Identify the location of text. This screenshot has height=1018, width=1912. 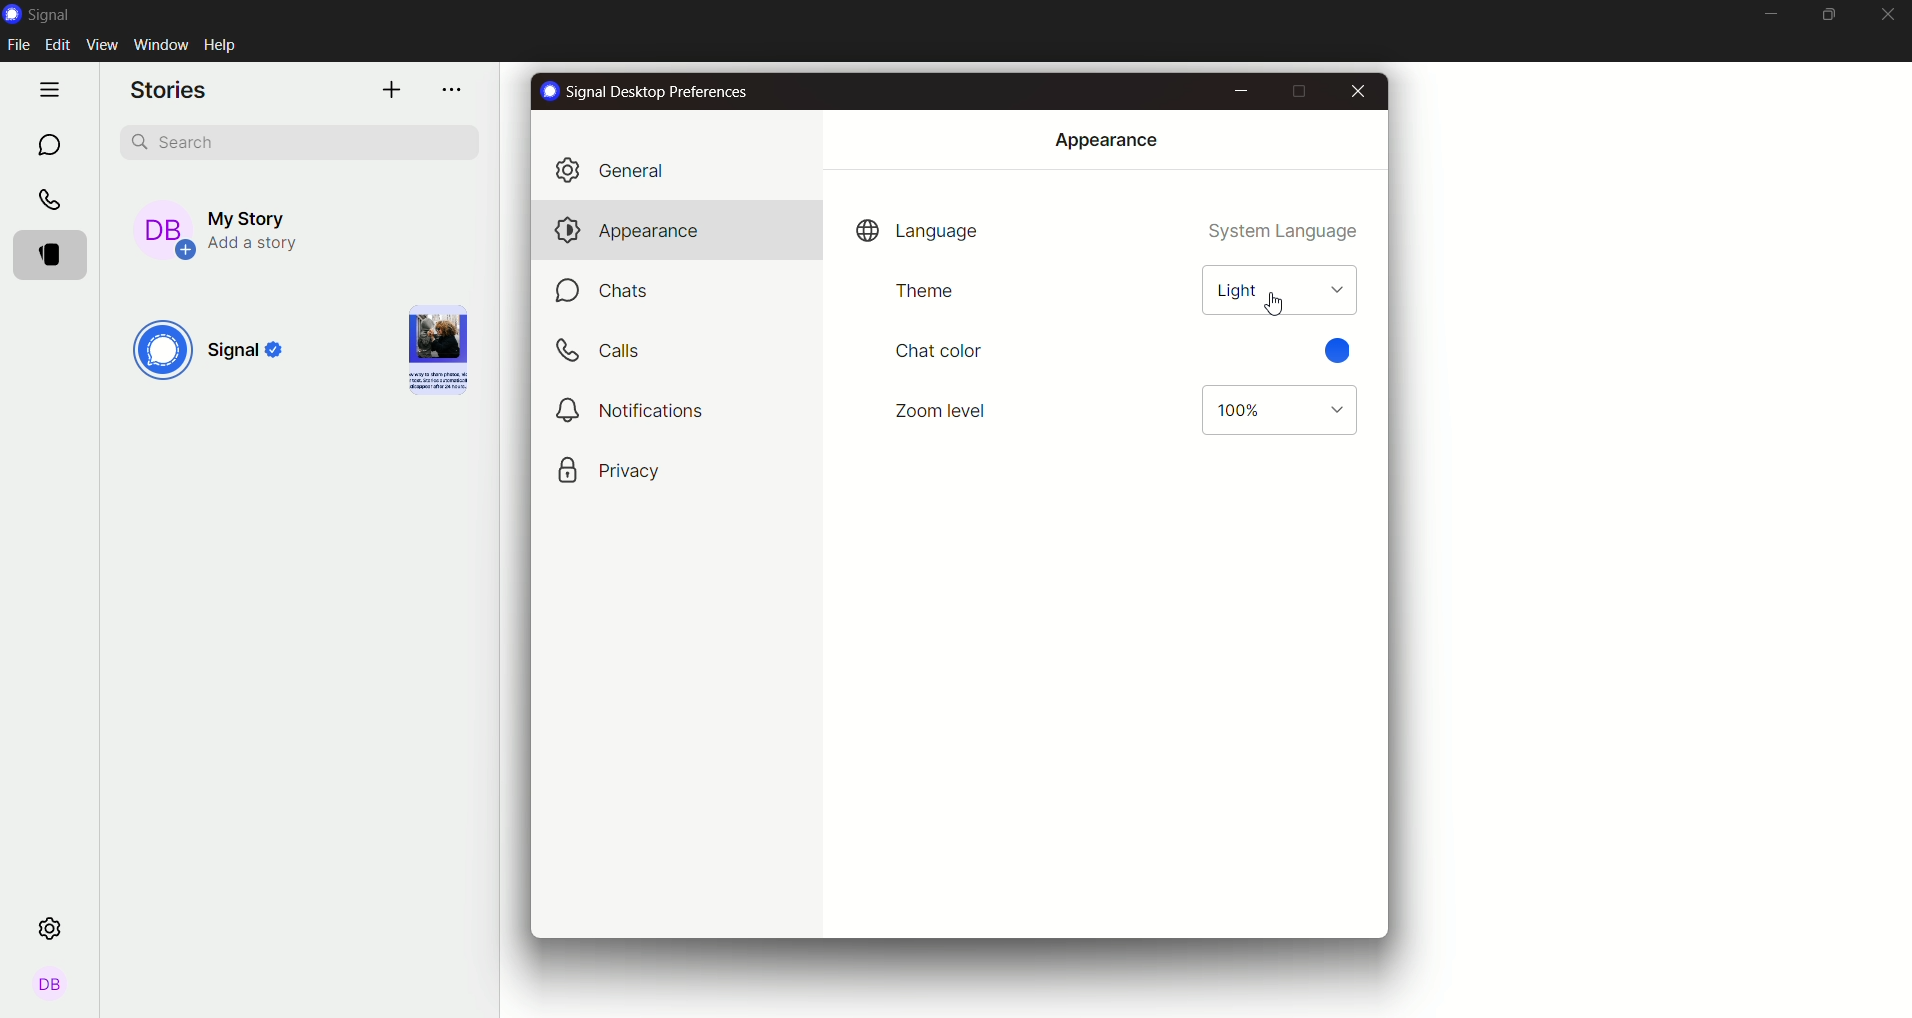
(648, 93).